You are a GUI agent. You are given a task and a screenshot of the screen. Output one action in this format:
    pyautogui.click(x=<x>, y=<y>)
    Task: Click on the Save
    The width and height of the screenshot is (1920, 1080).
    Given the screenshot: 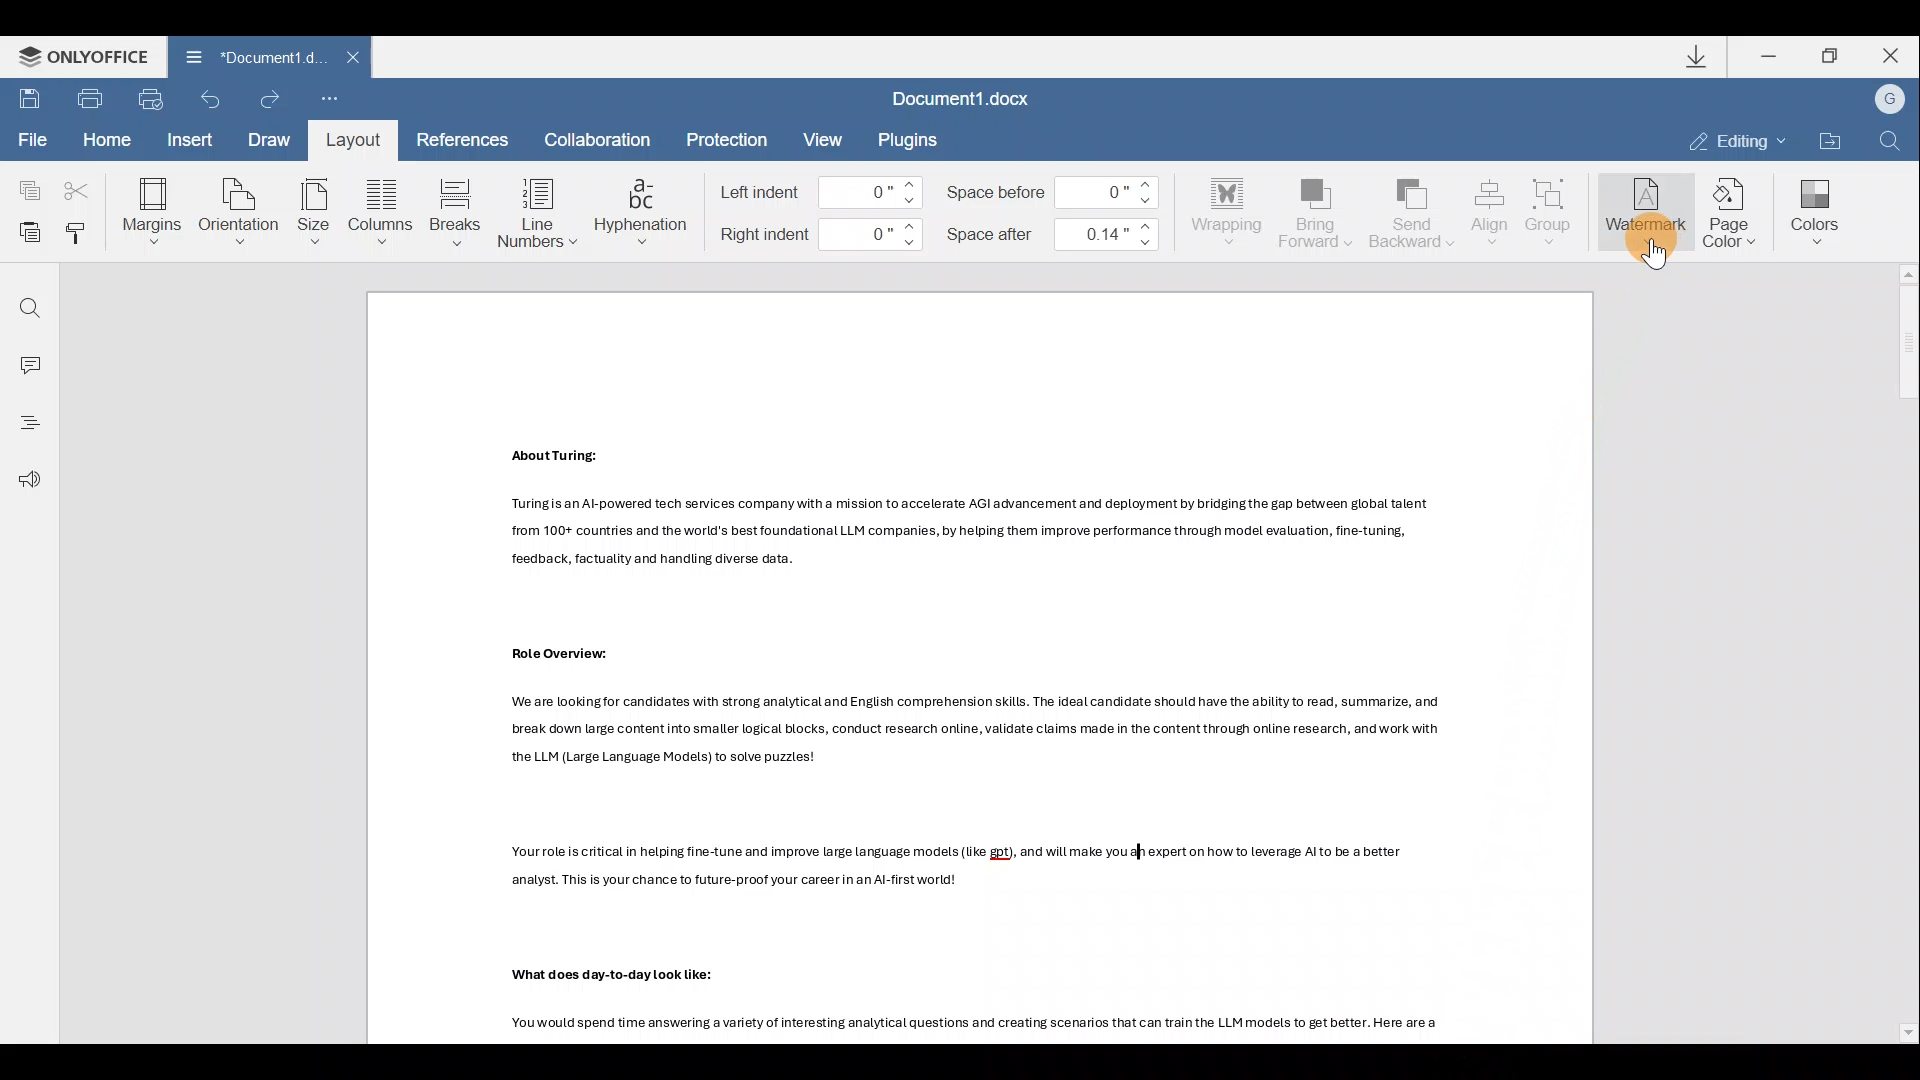 What is the action you would take?
    pyautogui.click(x=26, y=100)
    